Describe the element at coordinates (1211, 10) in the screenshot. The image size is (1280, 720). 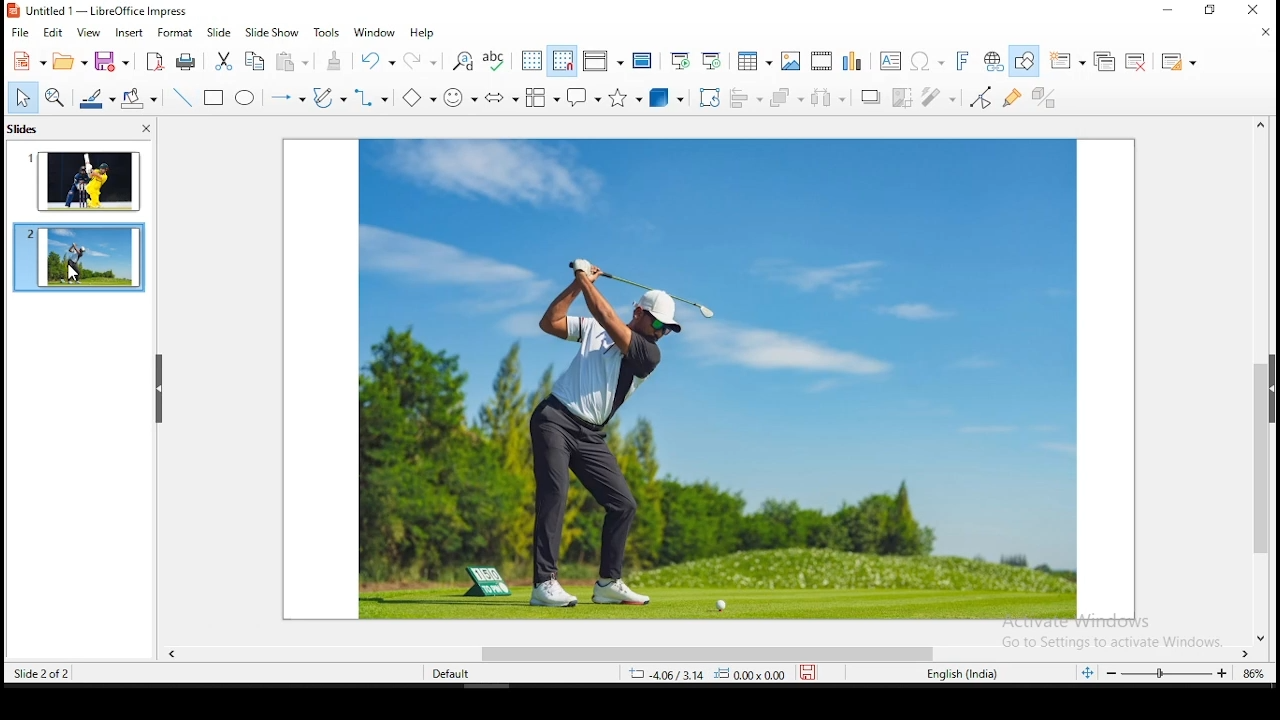
I see `restore` at that location.